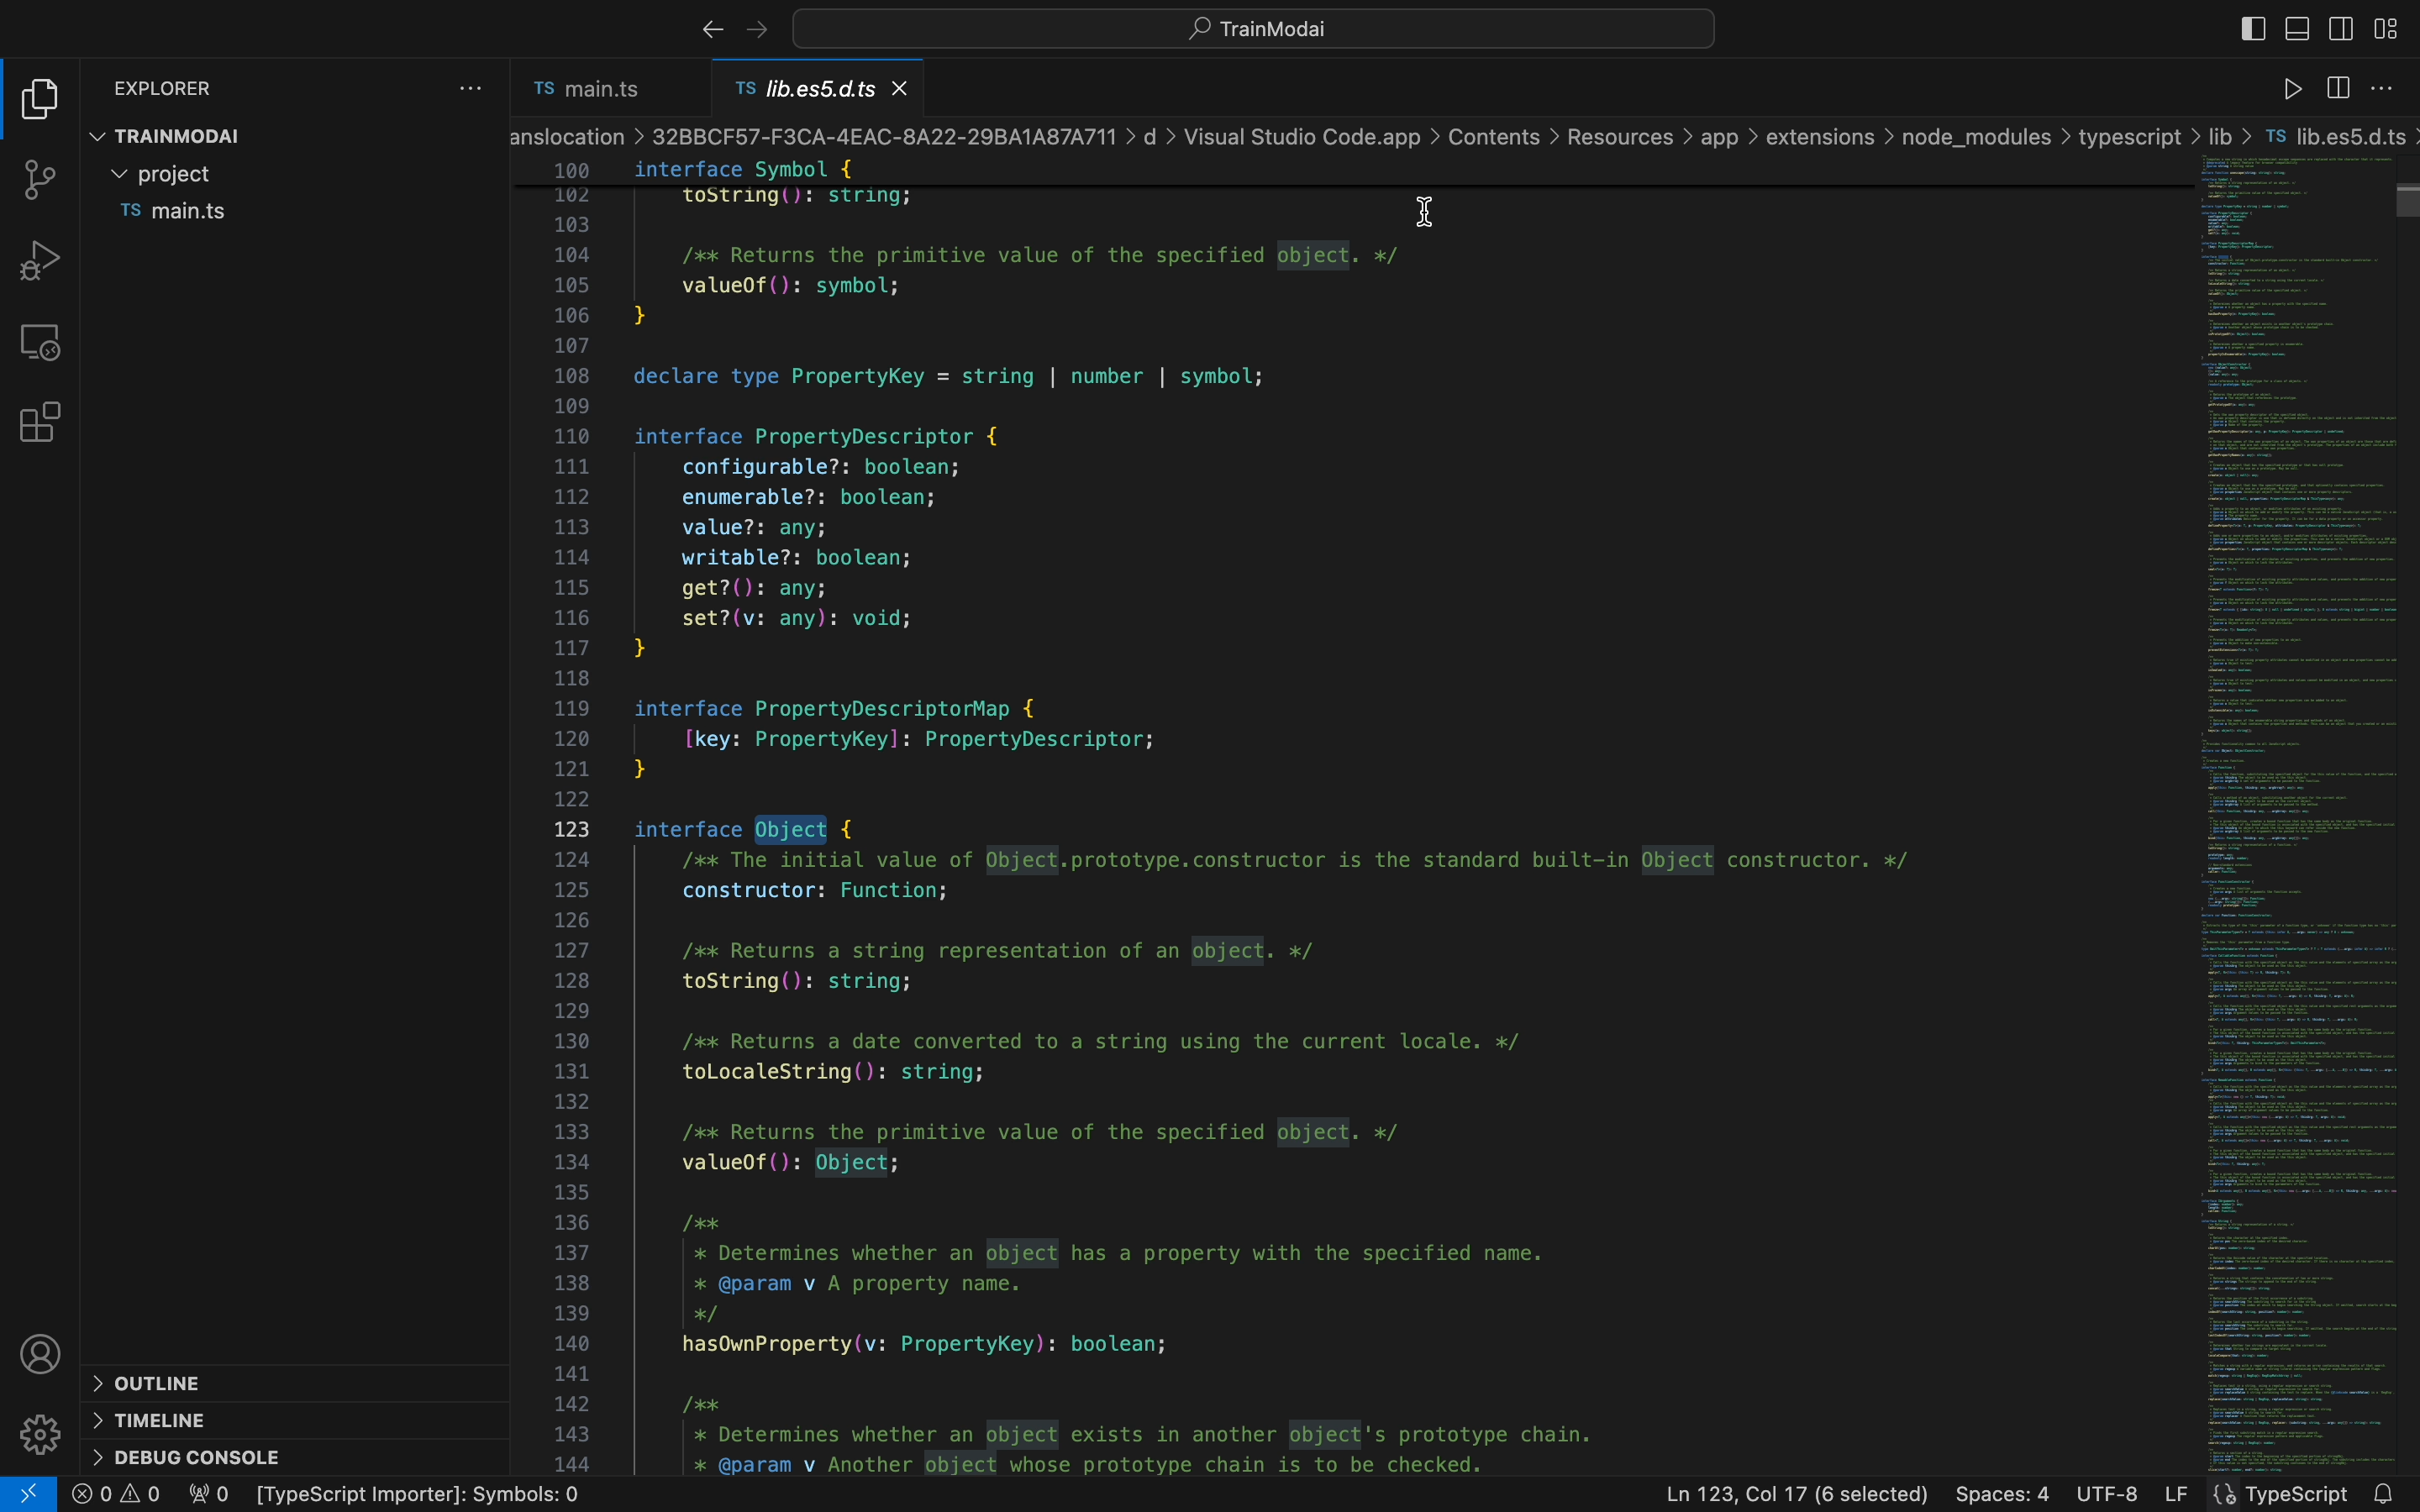  Describe the element at coordinates (2390, 1493) in the screenshot. I see `notification` at that location.